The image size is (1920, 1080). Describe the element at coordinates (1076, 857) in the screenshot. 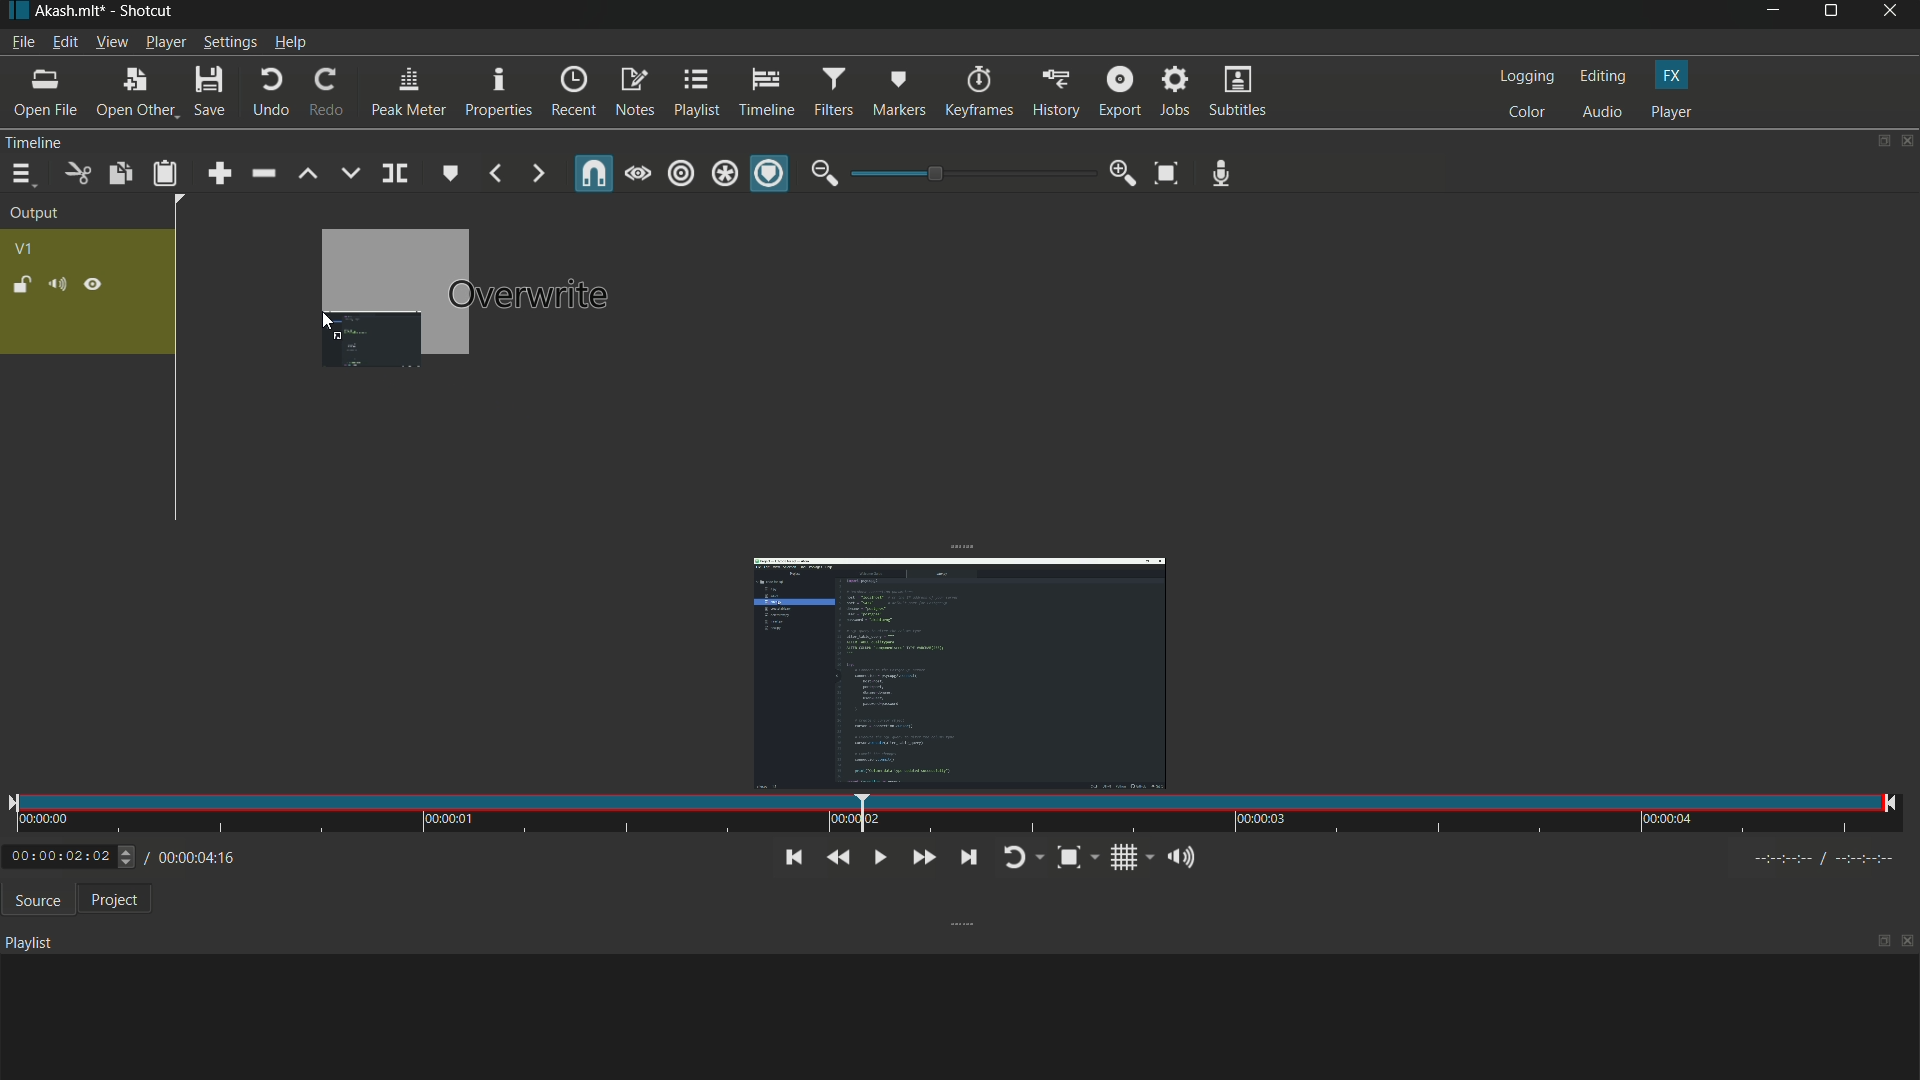

I see `toggle zoom` at that location.